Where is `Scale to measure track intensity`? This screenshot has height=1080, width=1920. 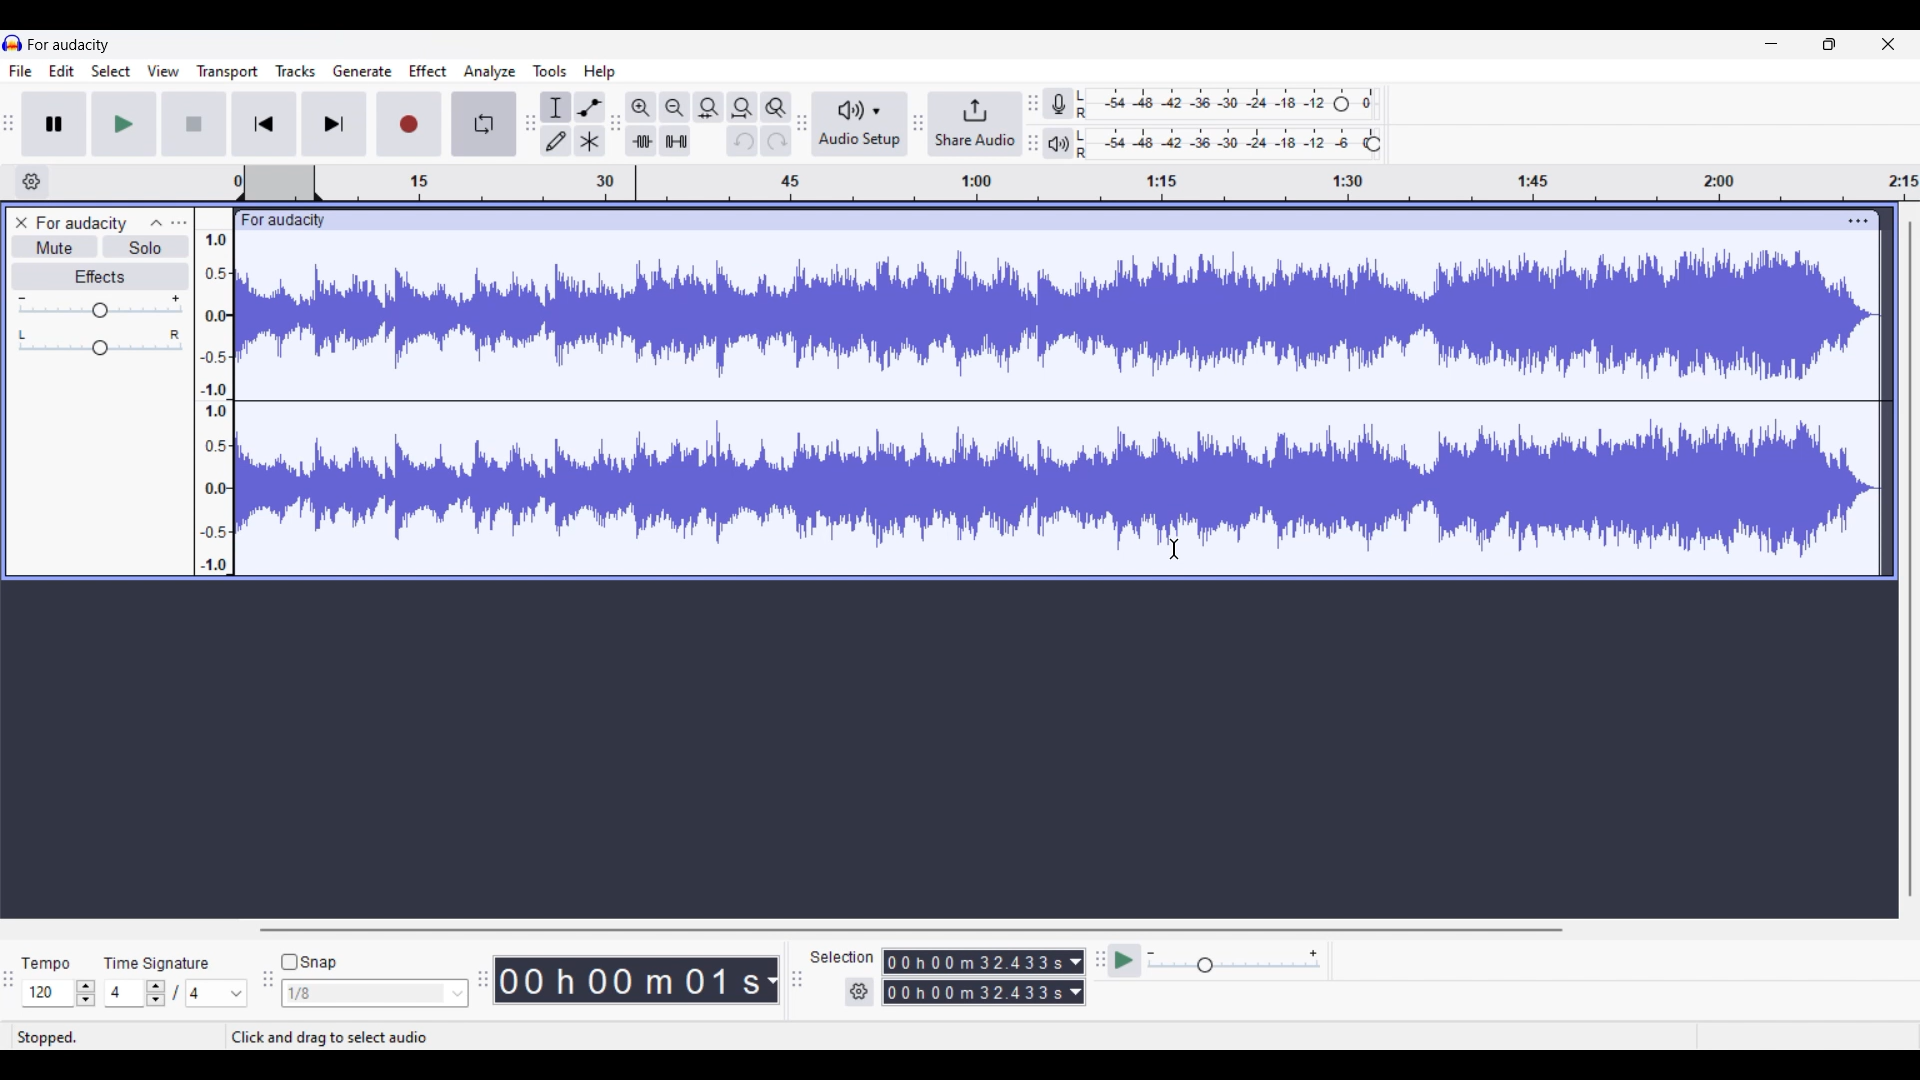
Scale to measure track intensity is located at coordinates (214, 402).